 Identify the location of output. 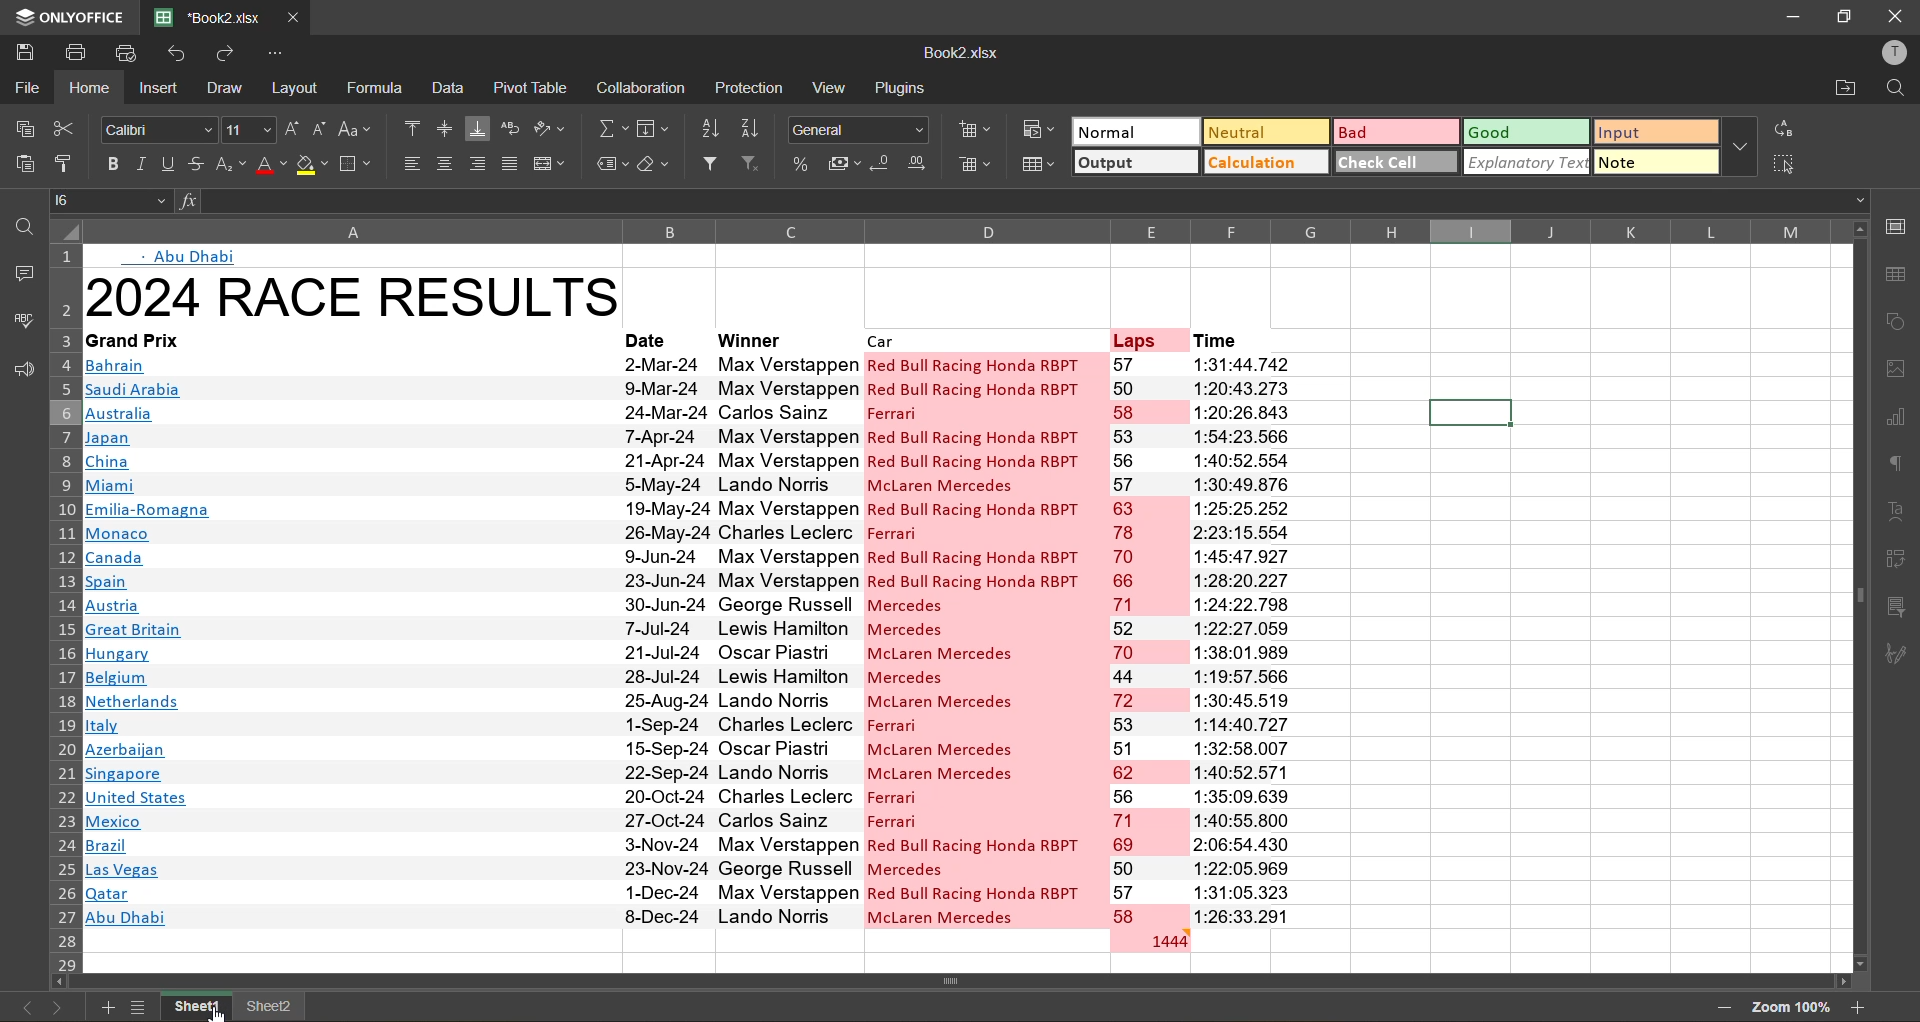
(1130, 163).